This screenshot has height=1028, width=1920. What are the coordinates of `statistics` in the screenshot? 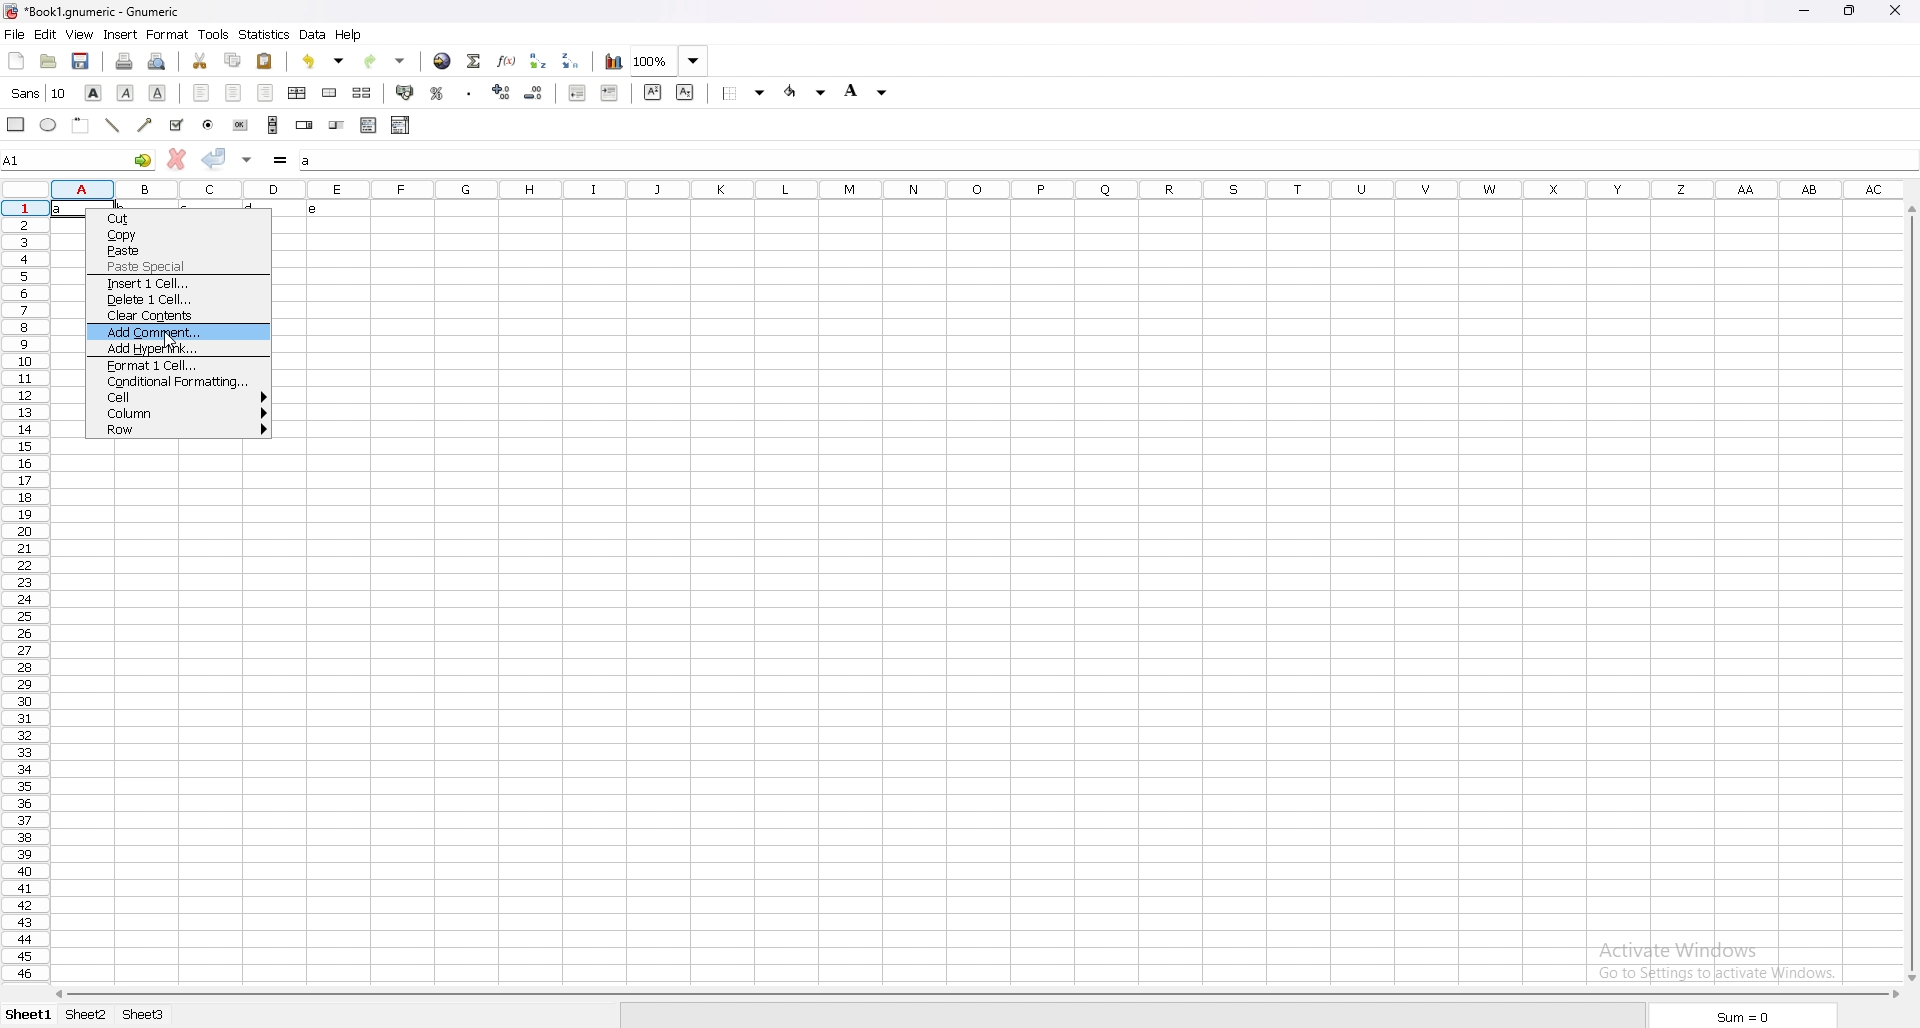 It's located at (265, 35).